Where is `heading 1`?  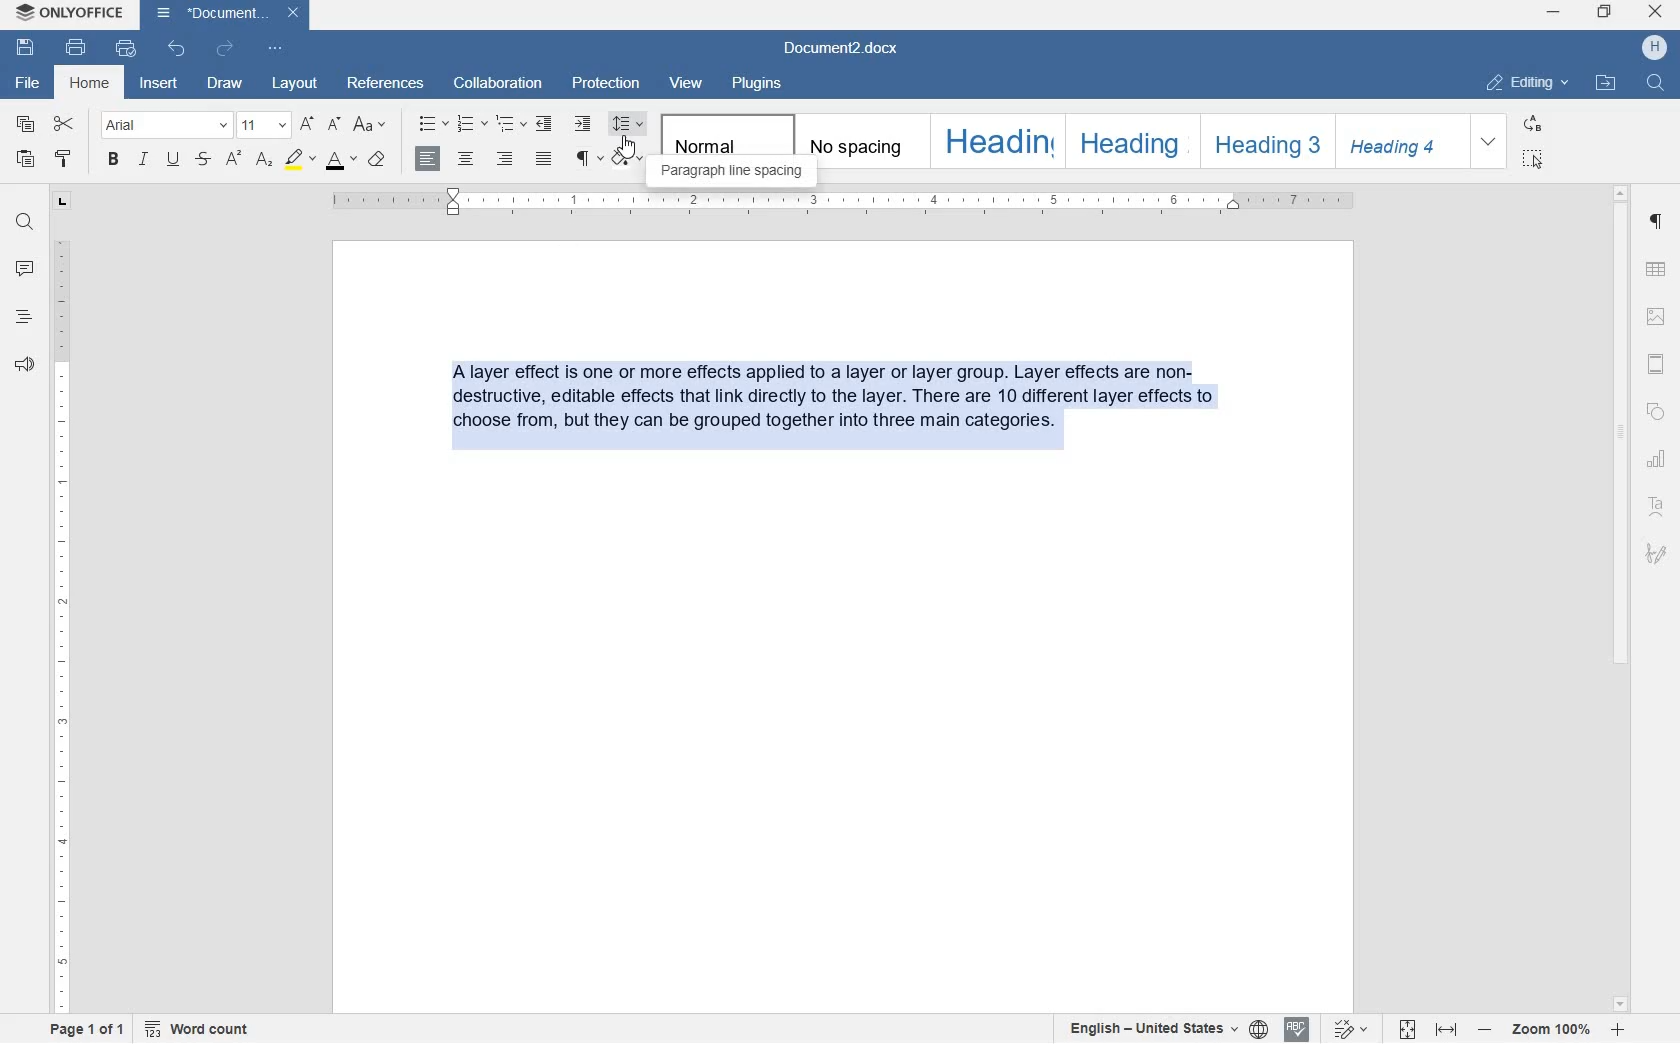 heading 1 is located at coordinates (995, 140).